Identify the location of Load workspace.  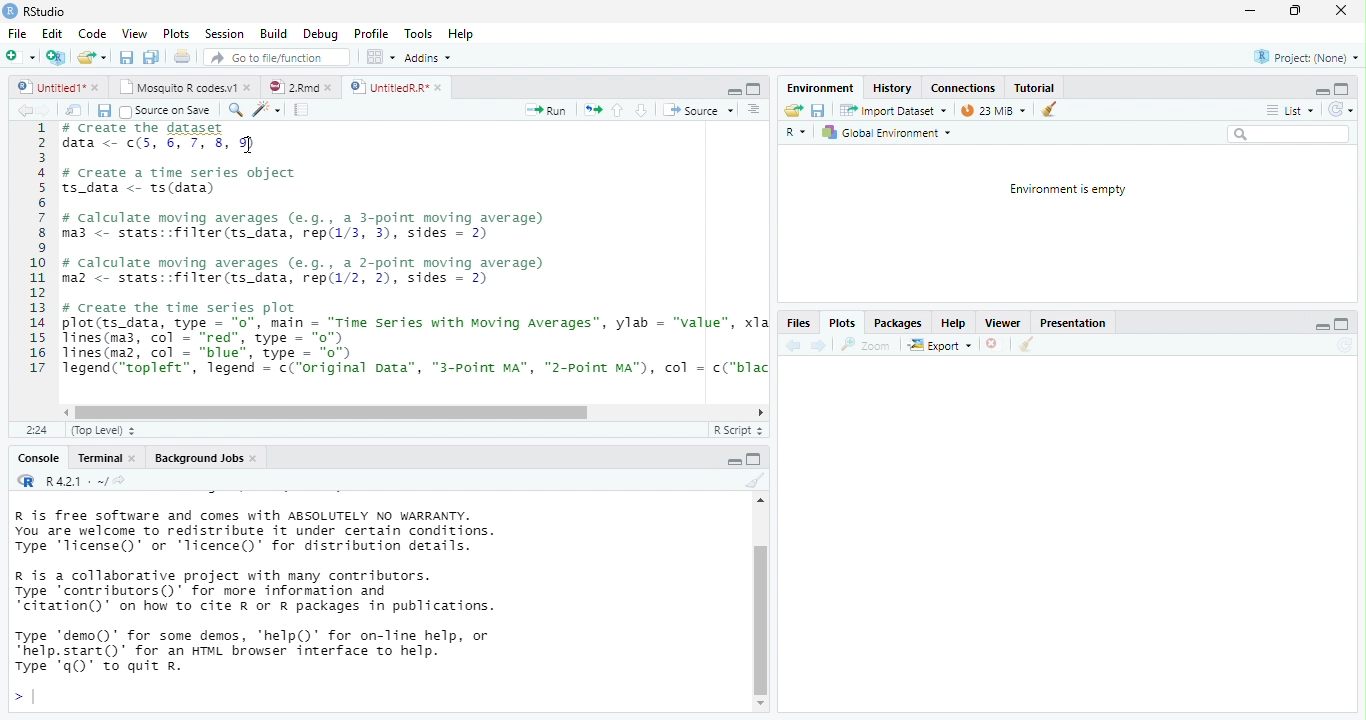
(793, 111).